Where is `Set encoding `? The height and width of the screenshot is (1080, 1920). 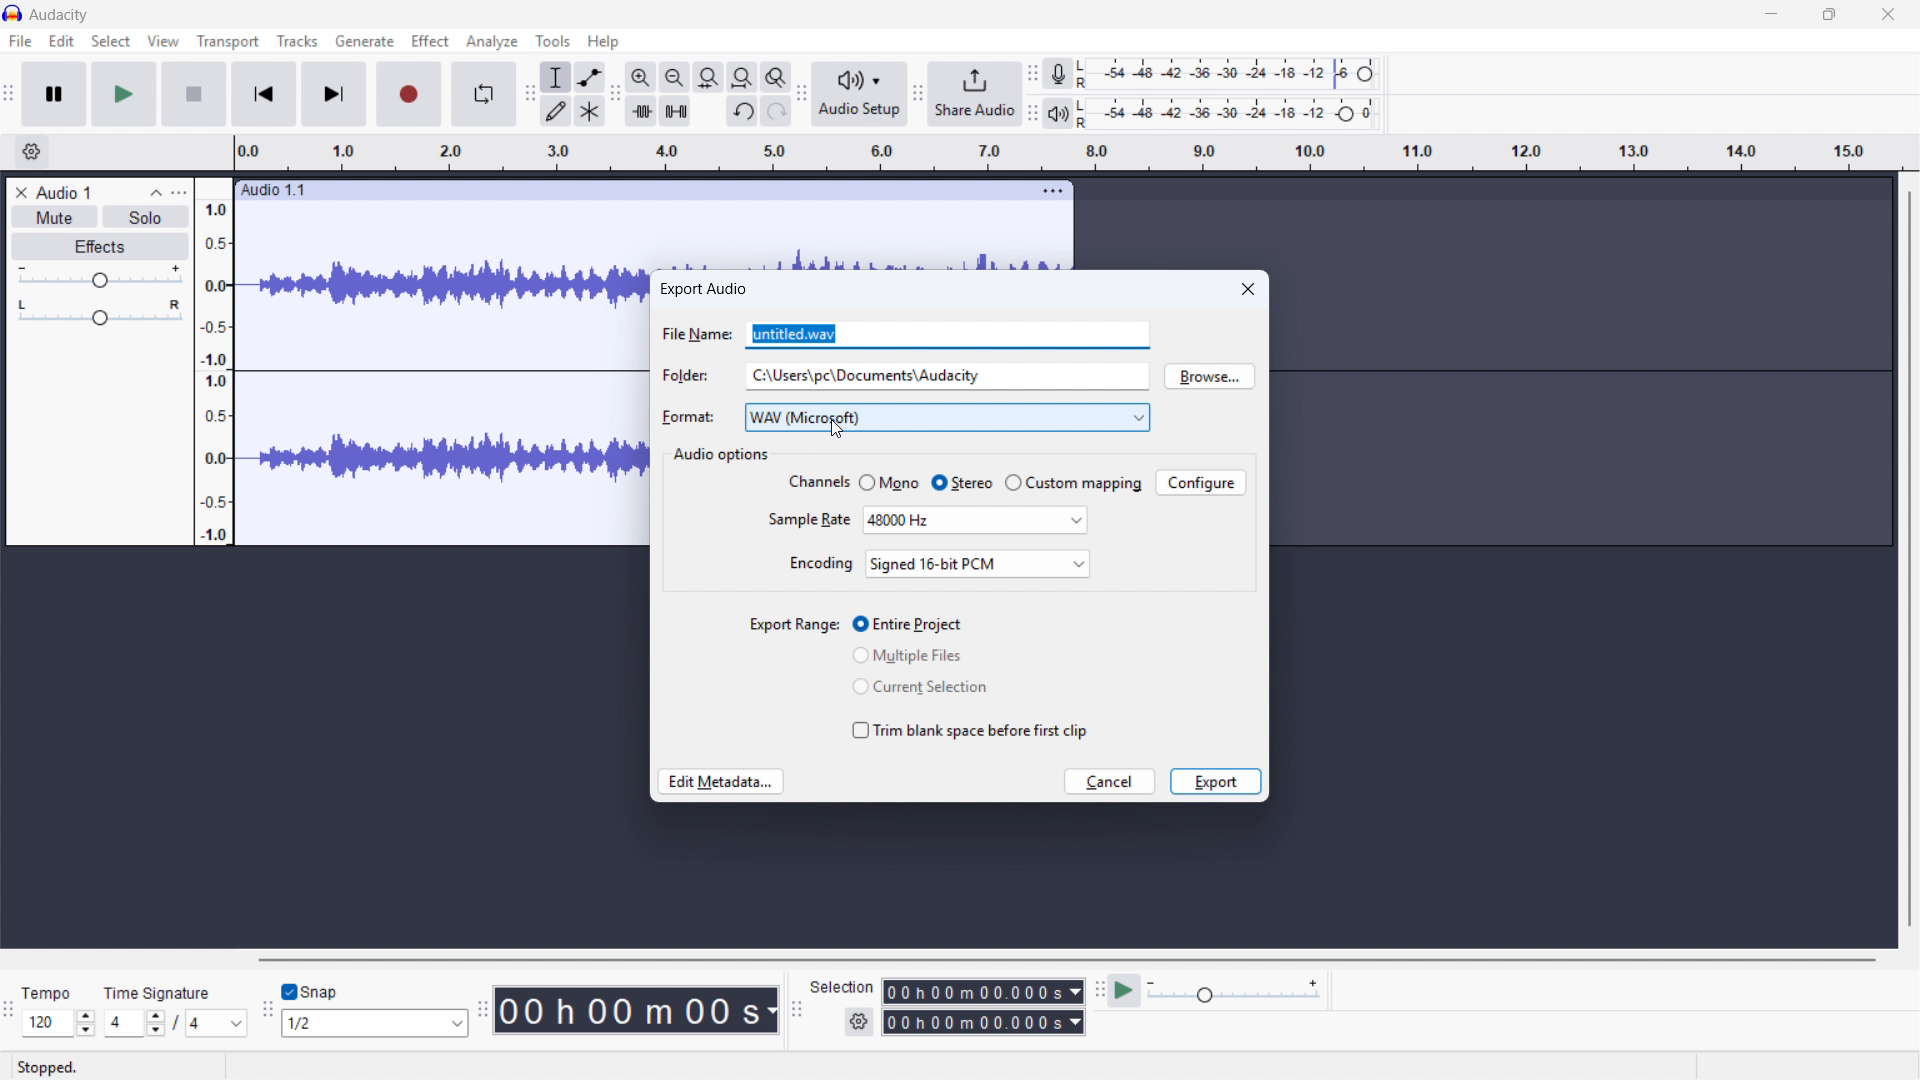
Set encoding  is located at coordinates (978, 563).